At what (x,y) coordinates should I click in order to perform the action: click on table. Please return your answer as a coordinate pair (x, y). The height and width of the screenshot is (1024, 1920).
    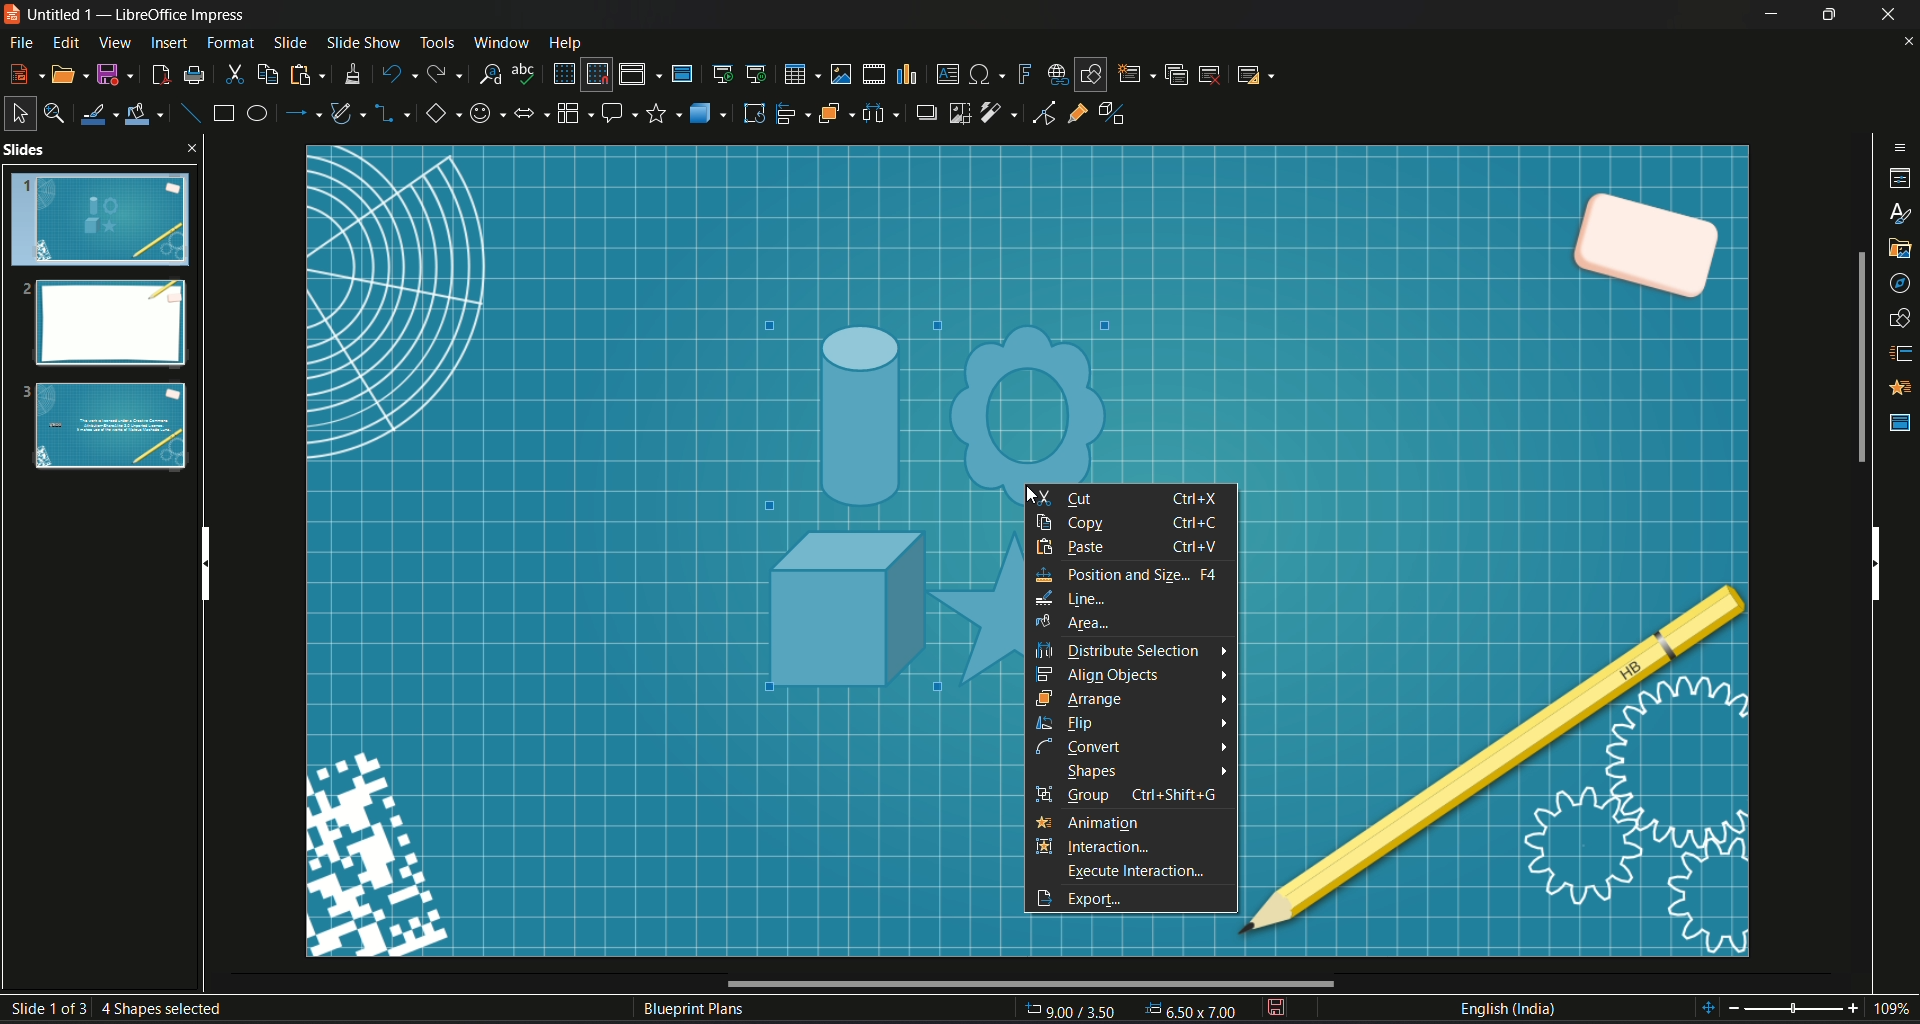
    Looking at the image, I should click on (800, 74).